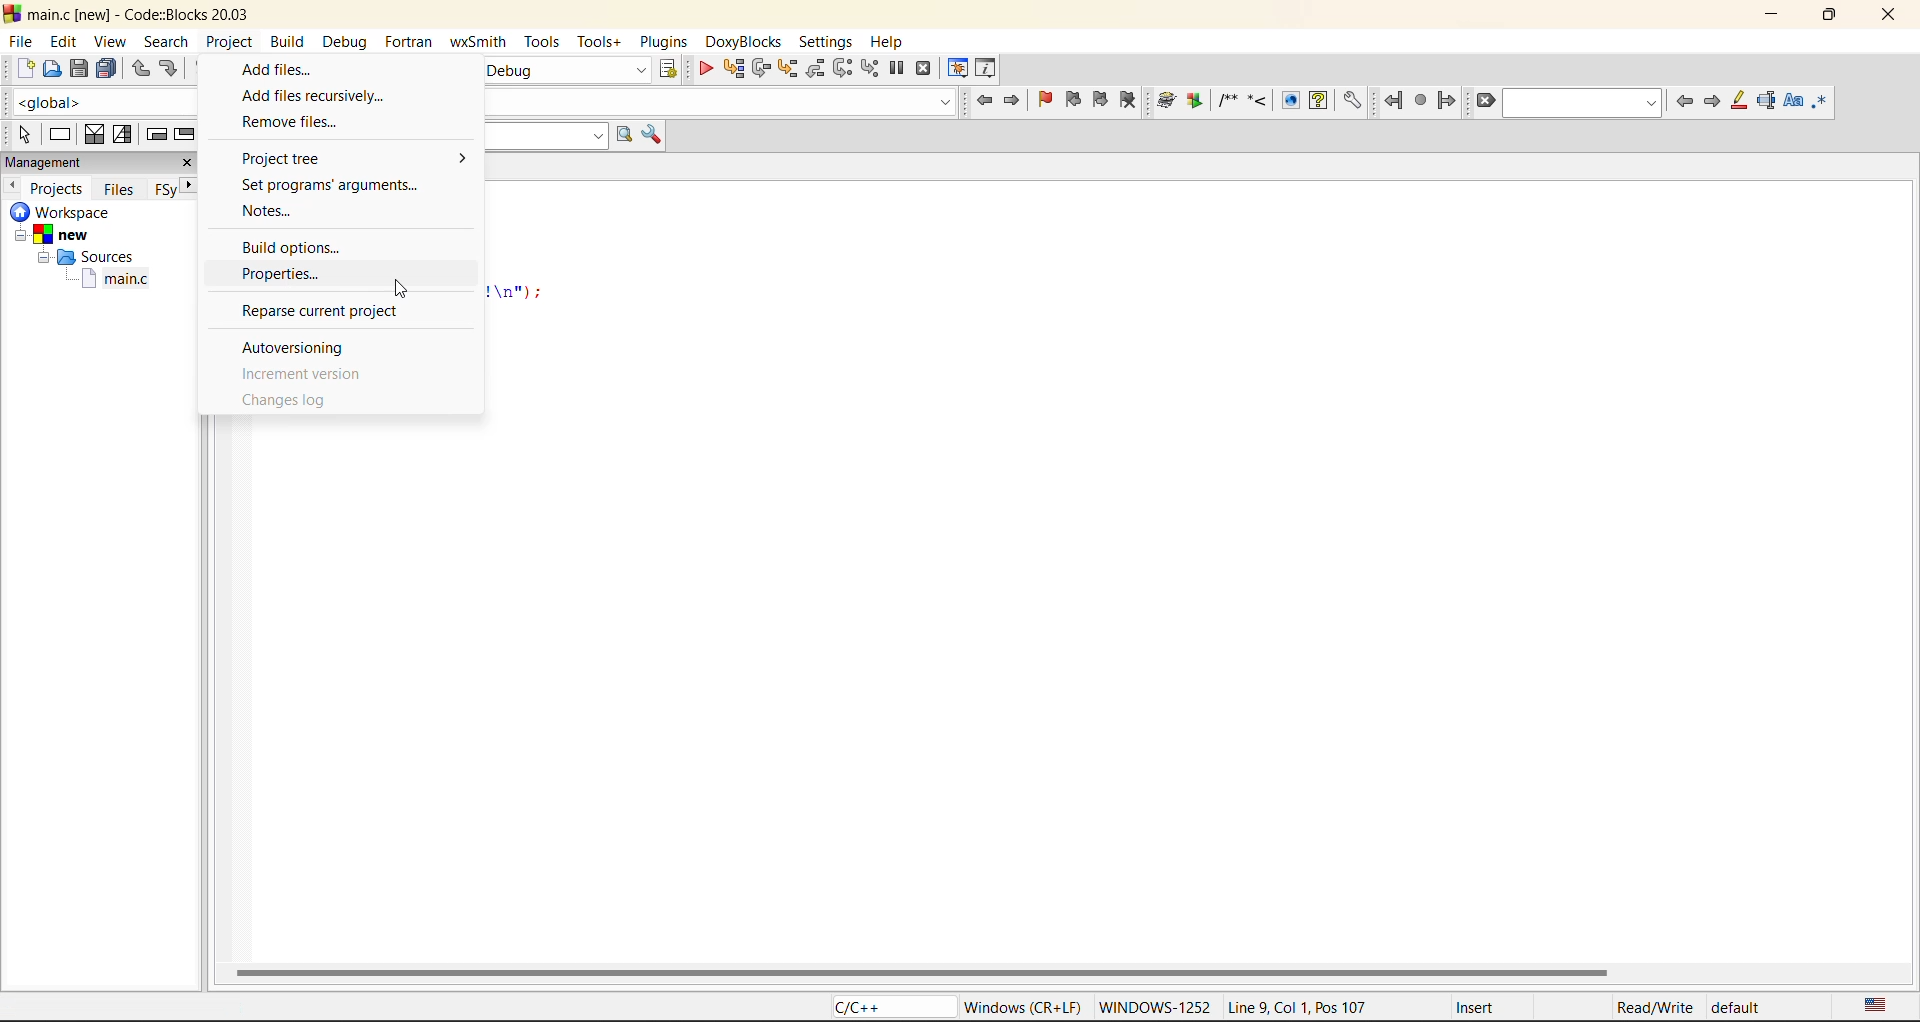 Image resolution: width=1920 pixels, height=1022 pixels. What do you see at coordinates (871, 69) in the screenshot?
I see `step into instruction` at bounding box center [871, 69].